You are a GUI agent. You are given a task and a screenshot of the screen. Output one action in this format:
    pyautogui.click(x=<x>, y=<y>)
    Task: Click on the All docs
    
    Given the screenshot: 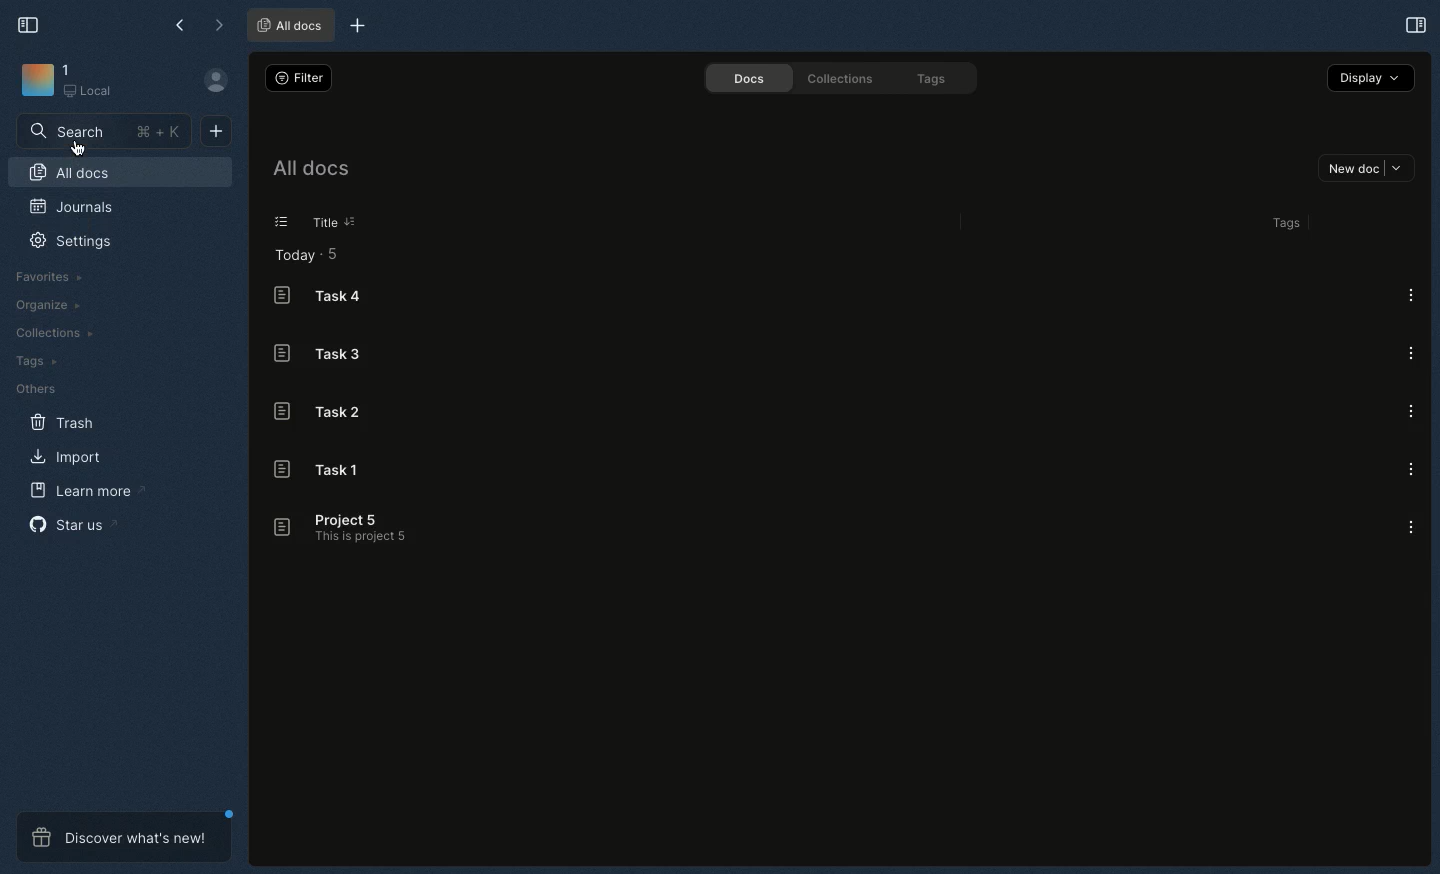 What is the action you would take?
    pyautogui.click(x=76, y=170)
    